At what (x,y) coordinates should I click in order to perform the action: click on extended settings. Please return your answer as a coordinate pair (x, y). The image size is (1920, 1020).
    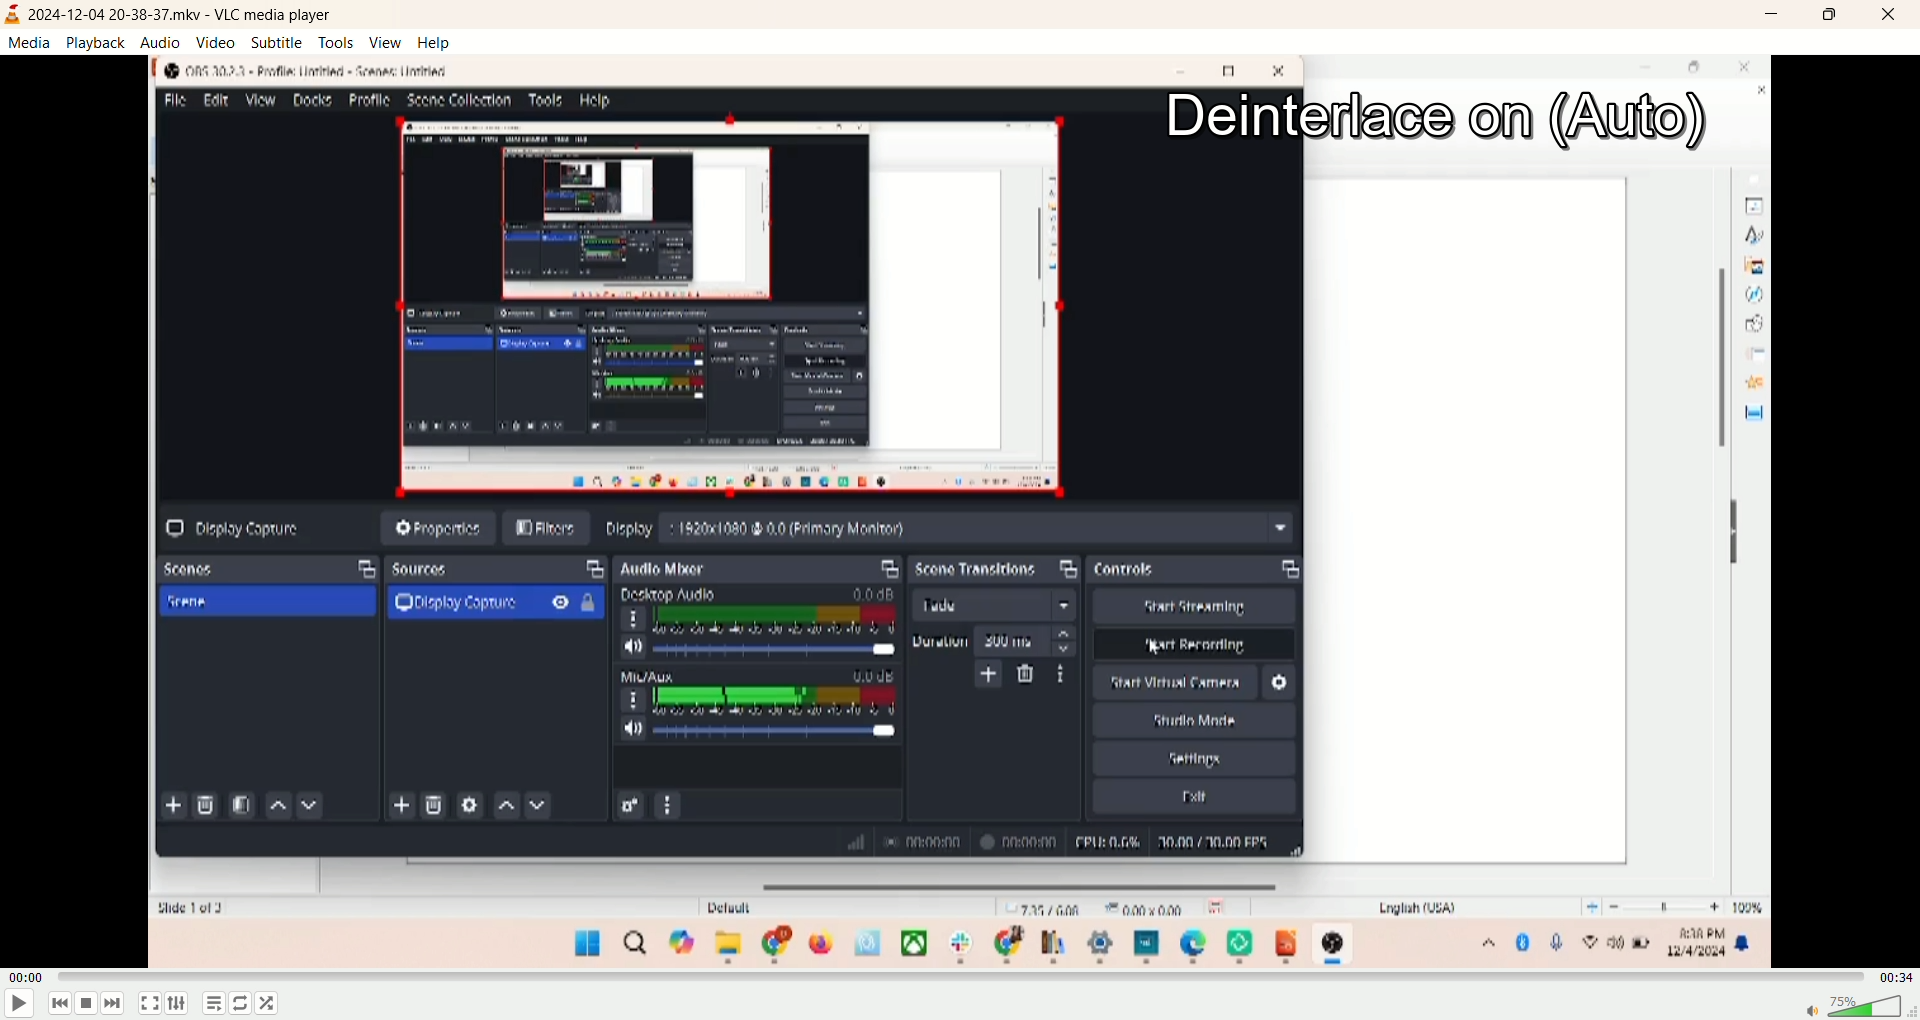
    Looking at the image, I should click on (178, 1002).